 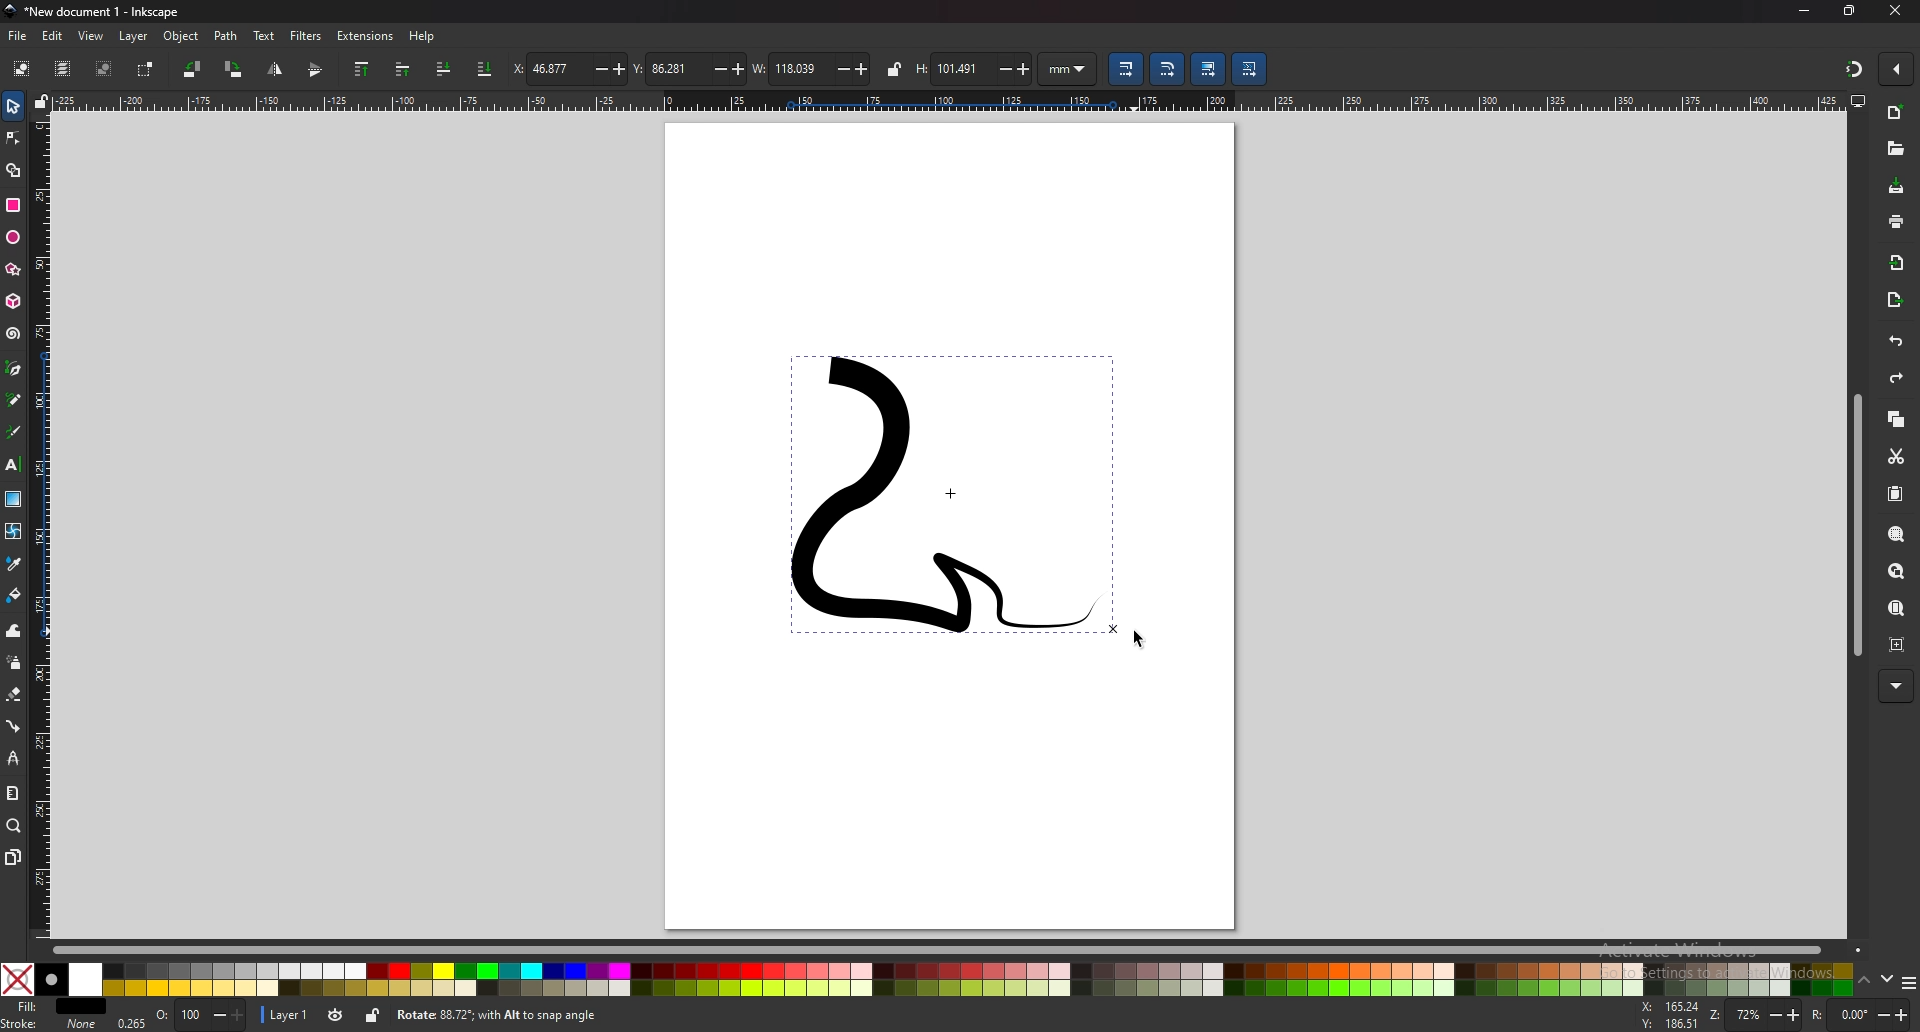 I want to click on object, so click(x=182, y=36).